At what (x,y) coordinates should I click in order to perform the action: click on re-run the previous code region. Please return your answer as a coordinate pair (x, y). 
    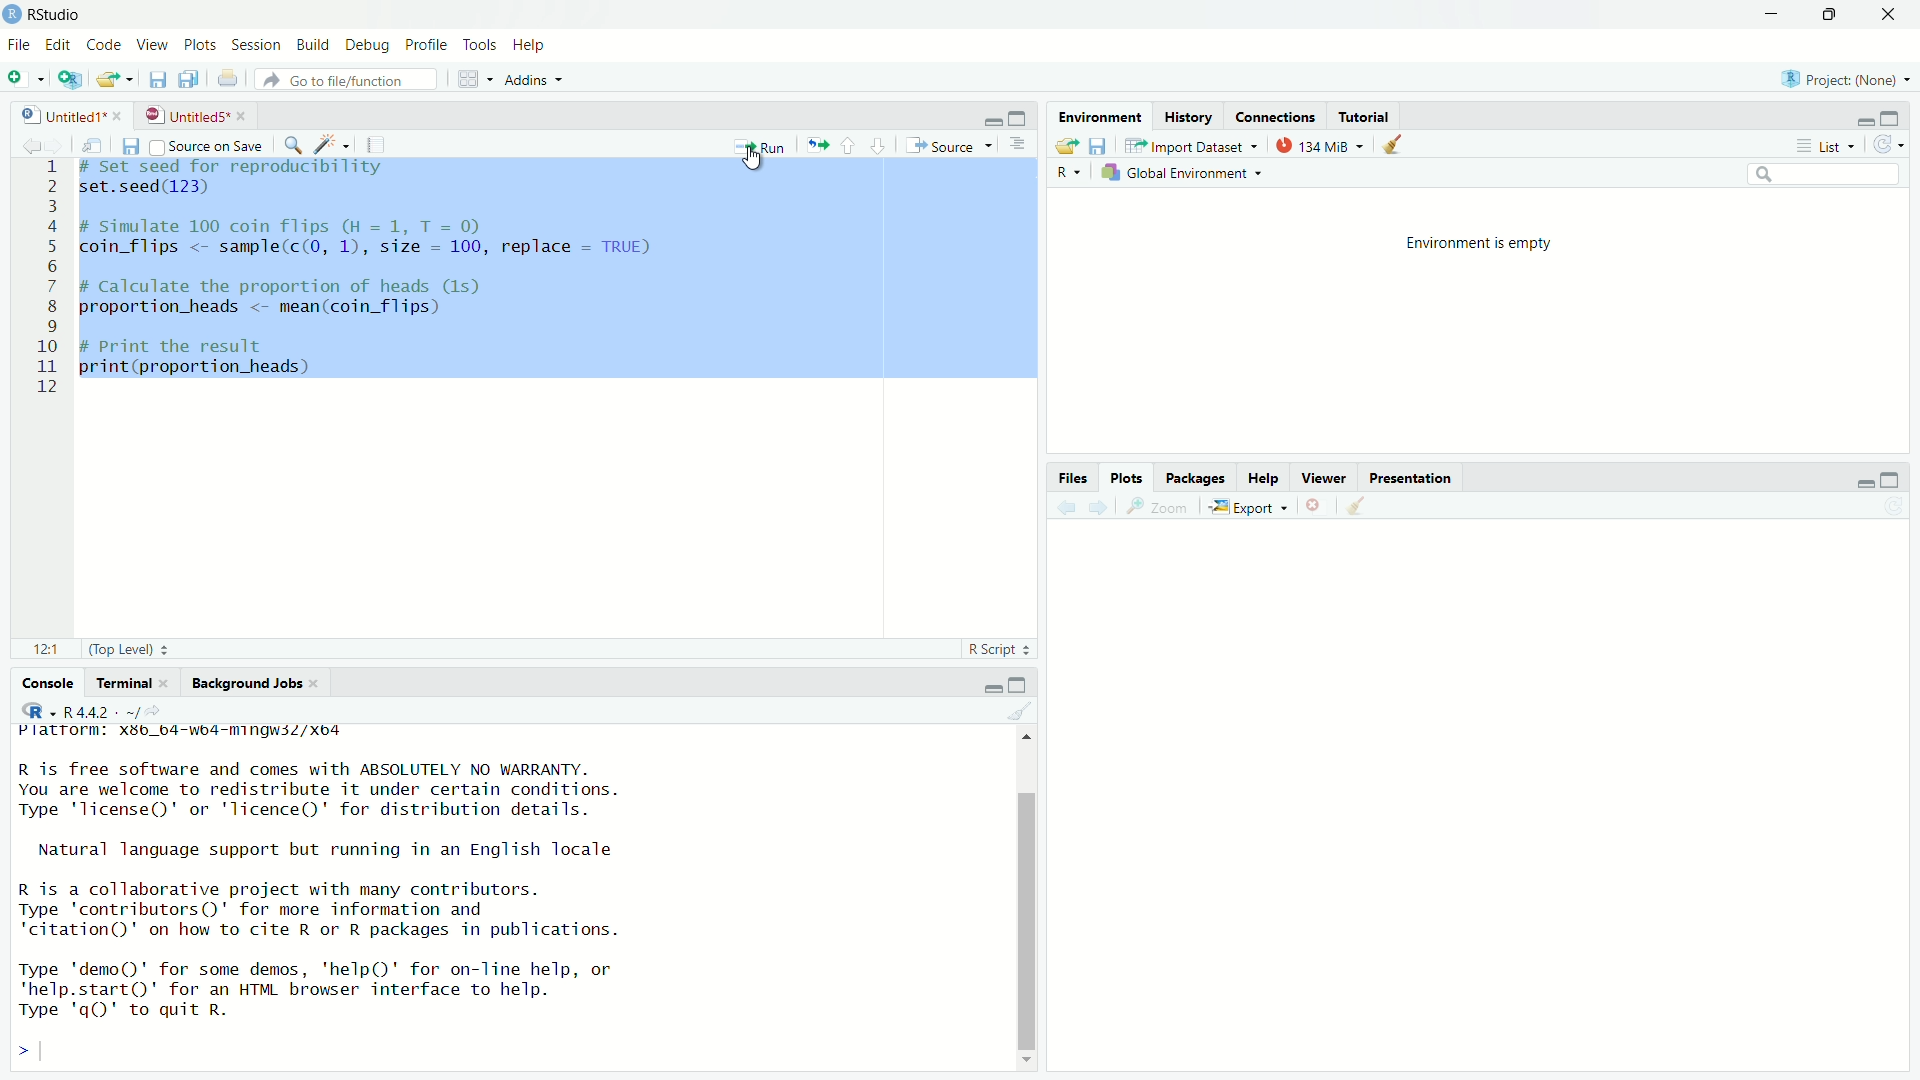
    Looking at the image, I should click on (816, 145).